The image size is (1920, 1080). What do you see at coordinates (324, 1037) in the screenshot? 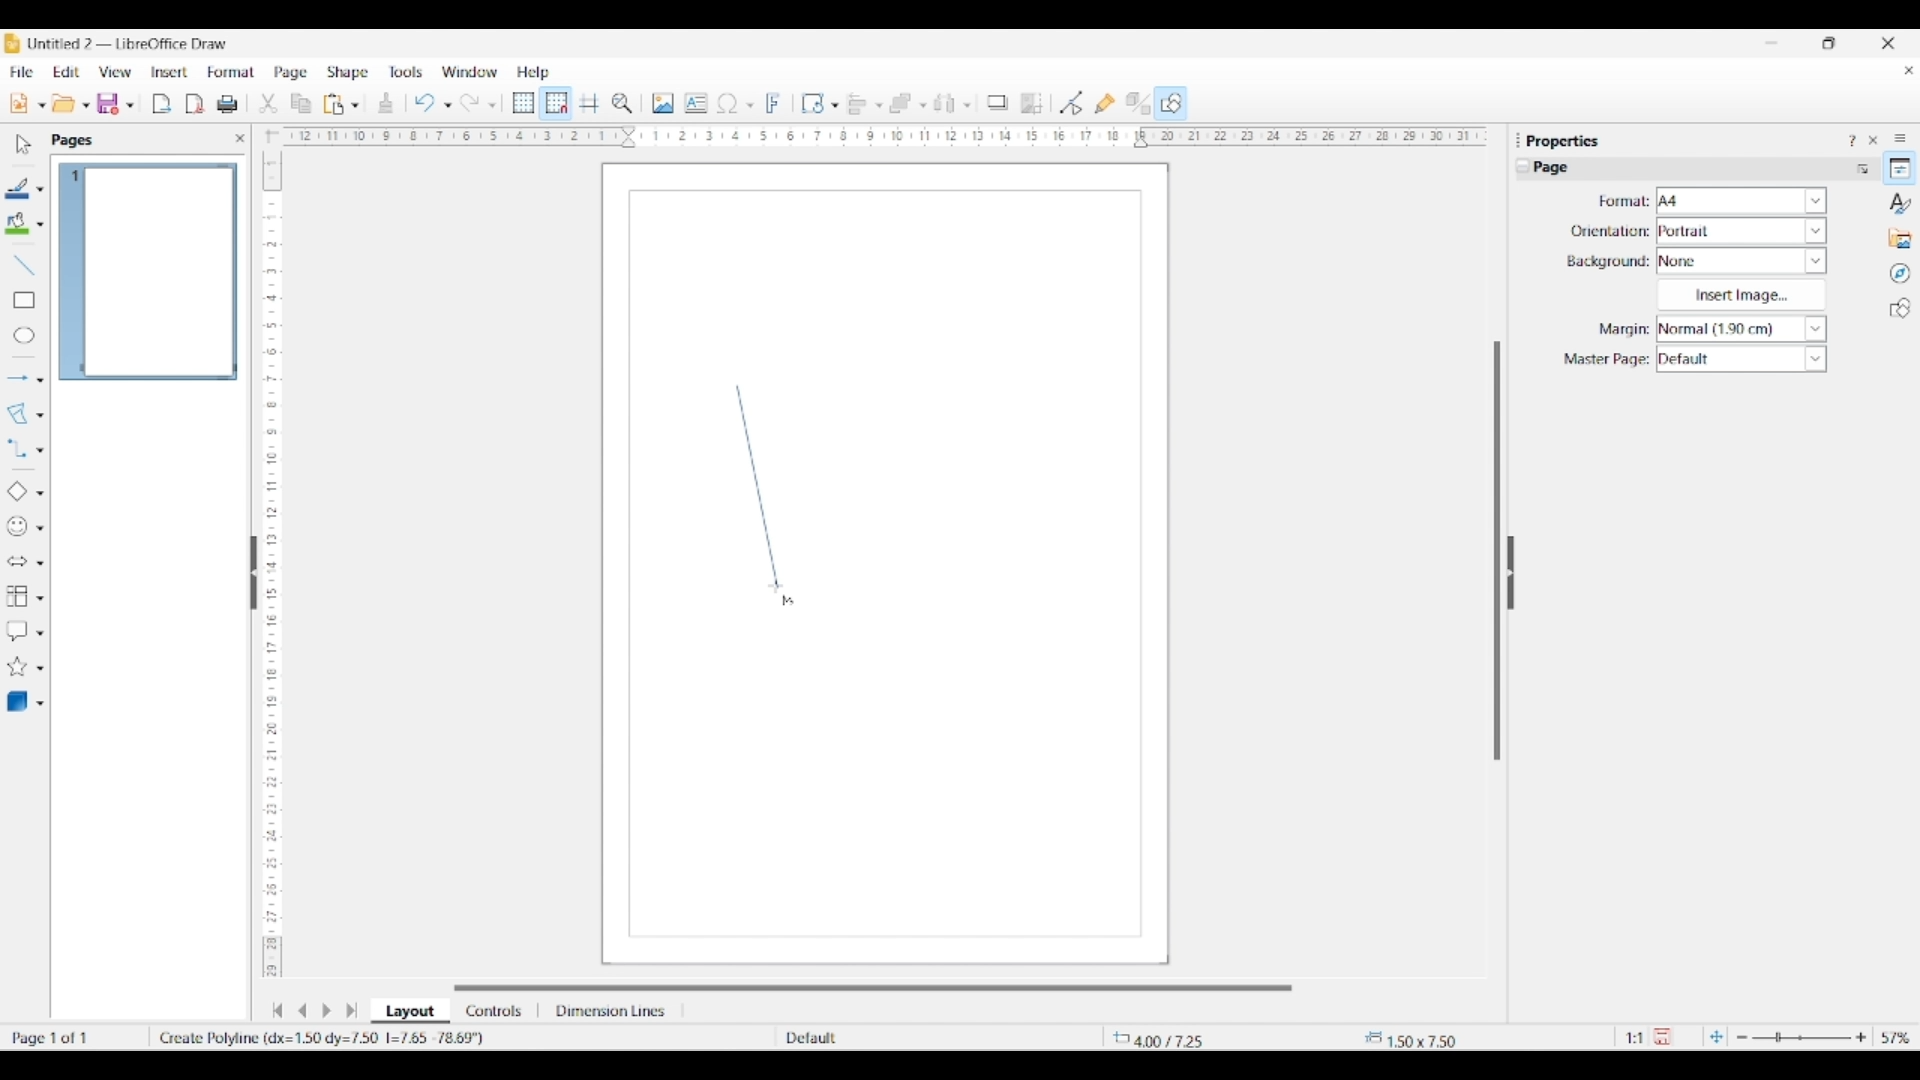
I see `Polygon co-ordinates` at bounding box center [324, 1037].